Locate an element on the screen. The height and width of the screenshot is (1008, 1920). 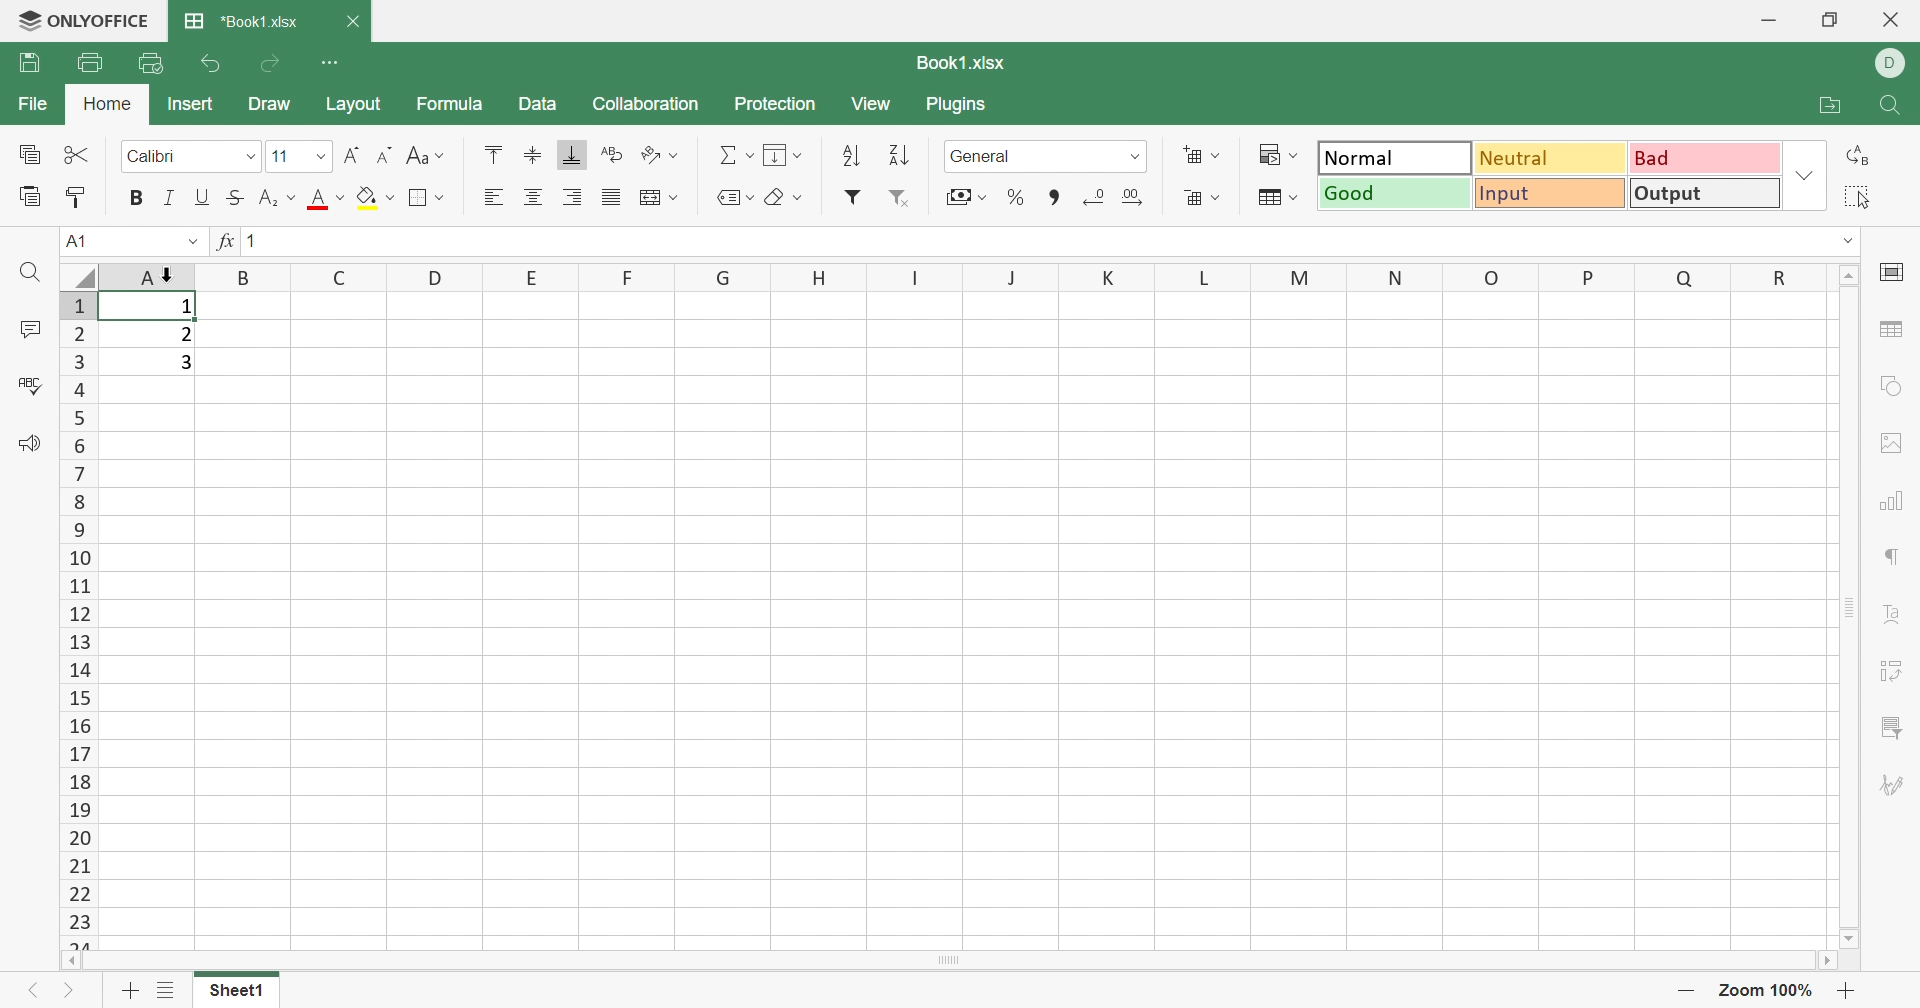
Remove filter is located at coordinates (903, 200).